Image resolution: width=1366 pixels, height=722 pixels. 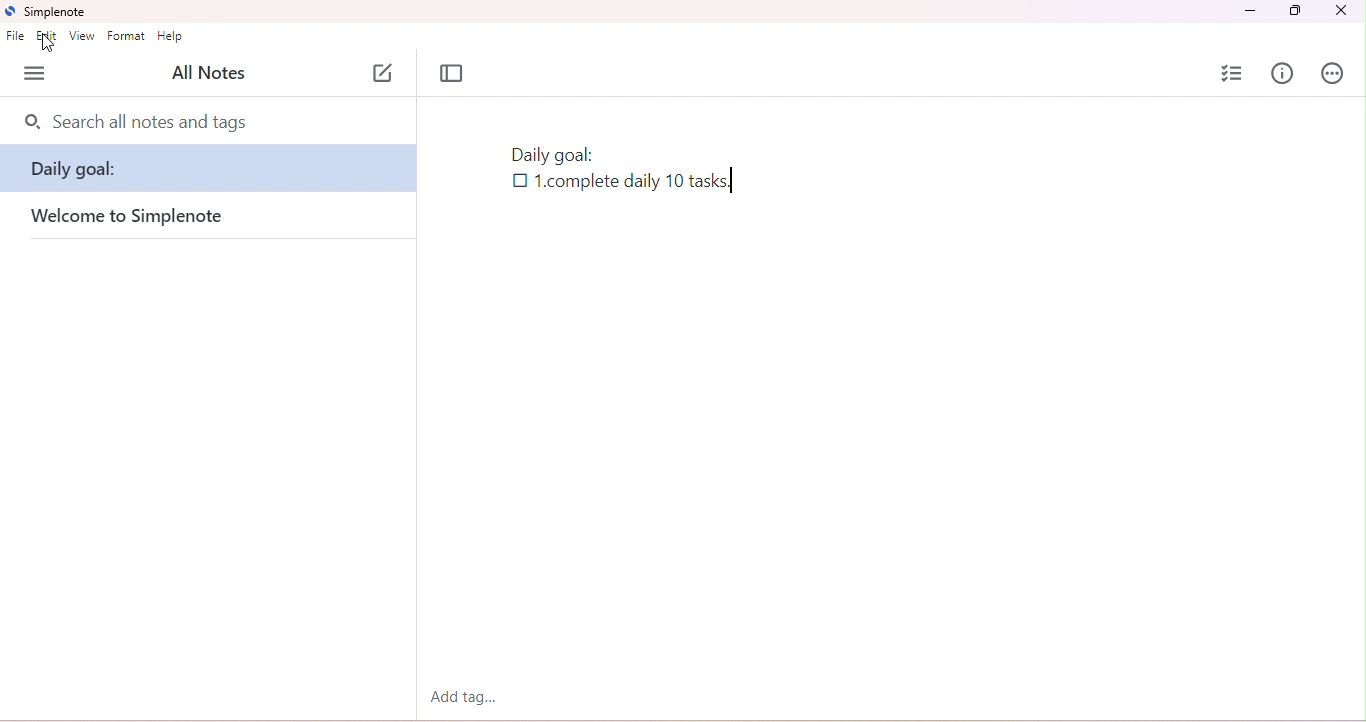 I want to click on new note, so click(x=384, y=72).